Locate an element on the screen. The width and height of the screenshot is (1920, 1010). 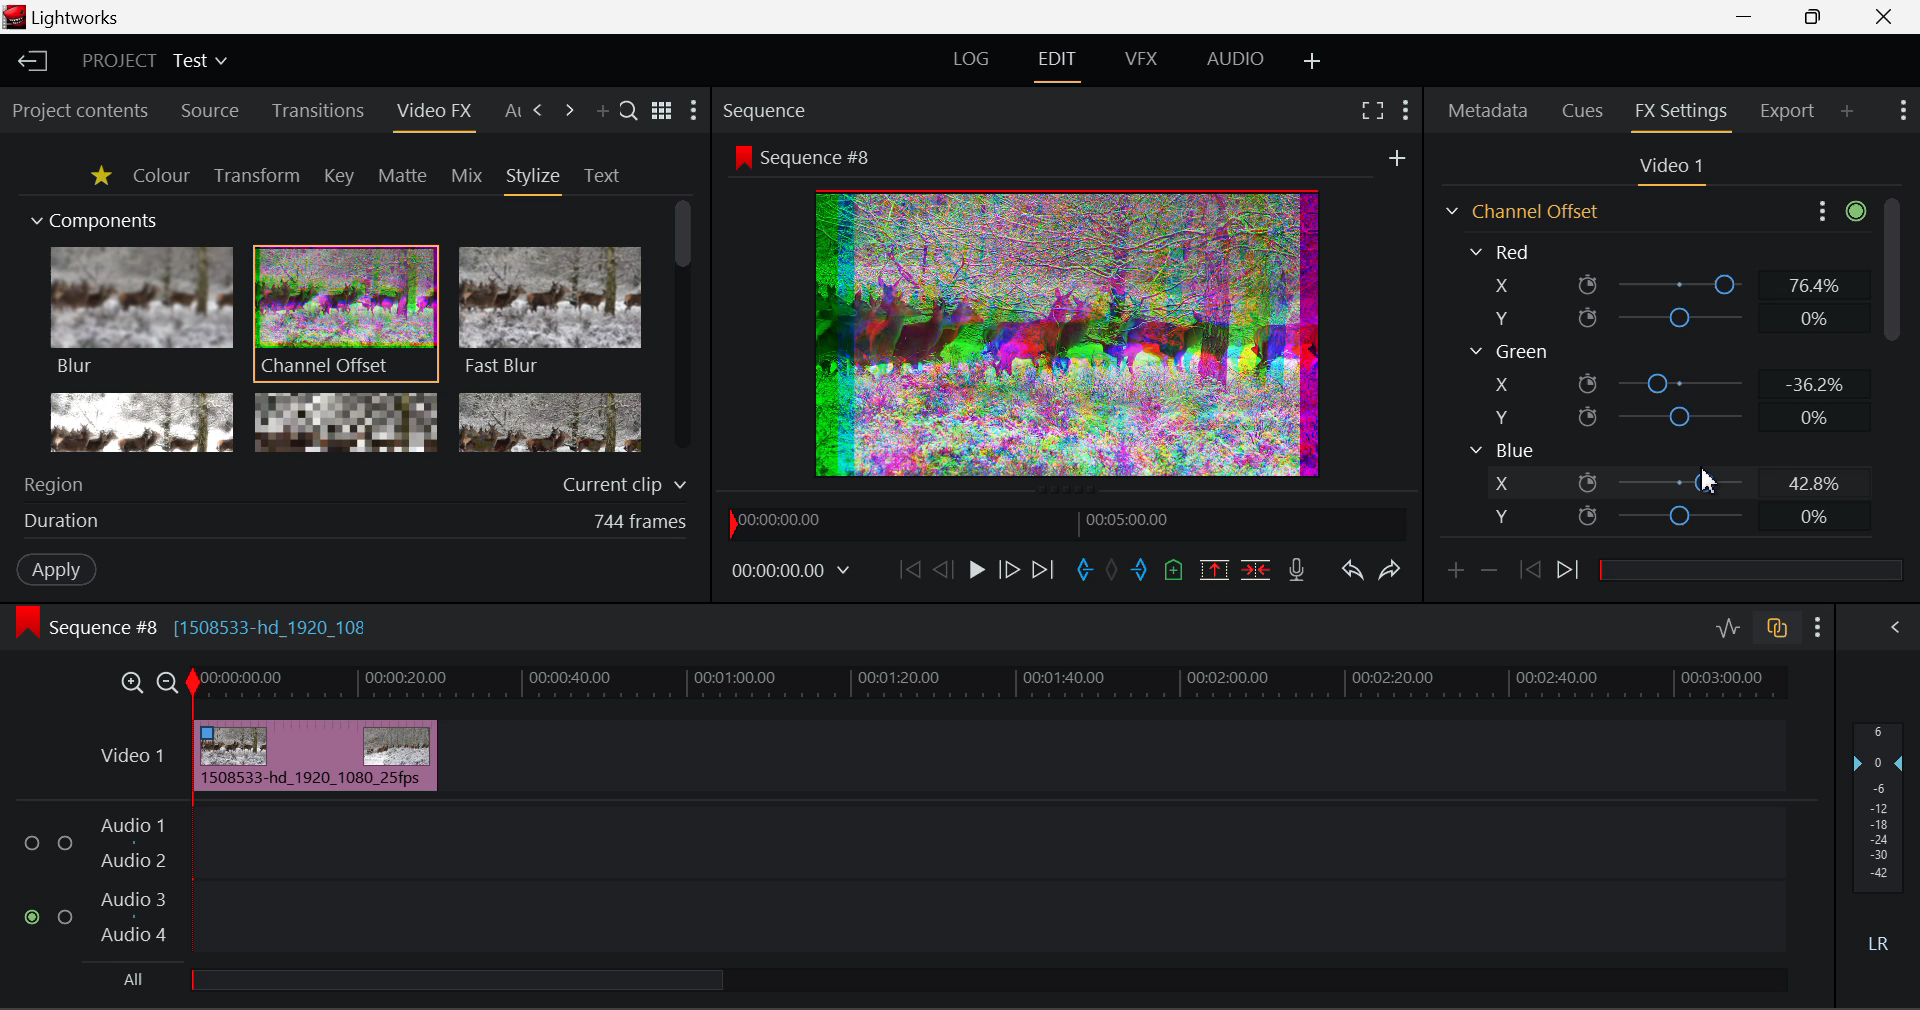
Project Timeline Track is located at coordinates (991, 686).